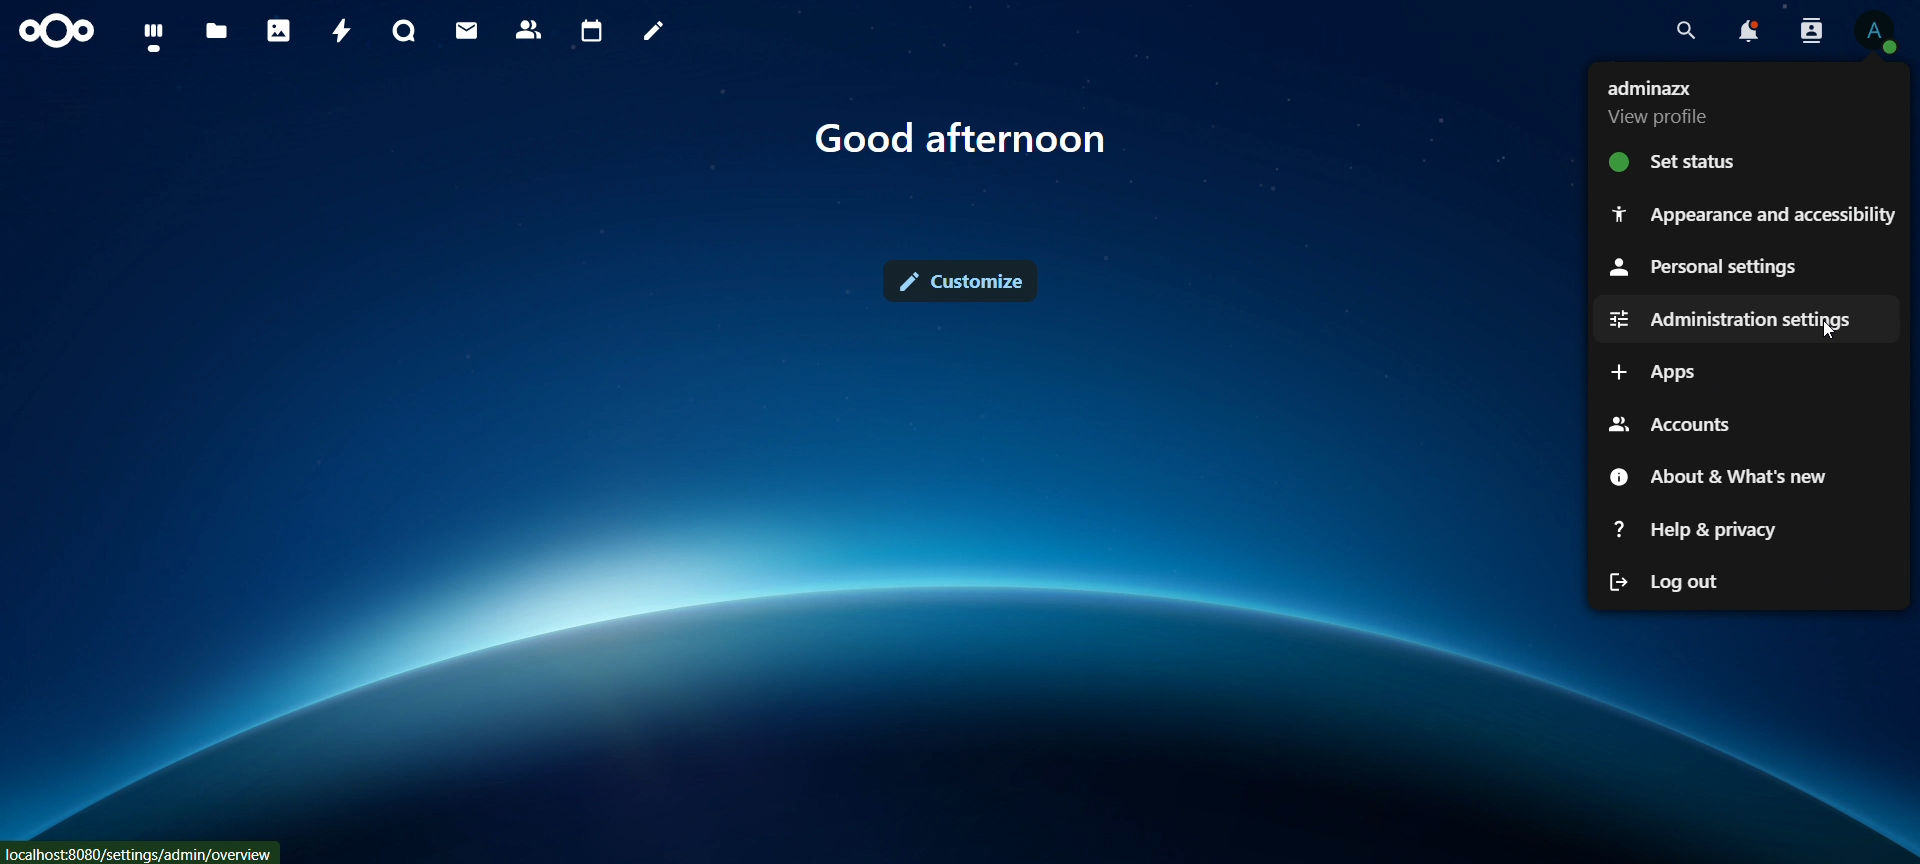 The height and width of the screenshot is (864, 1920). I want to click on customize, so click(964, 286).